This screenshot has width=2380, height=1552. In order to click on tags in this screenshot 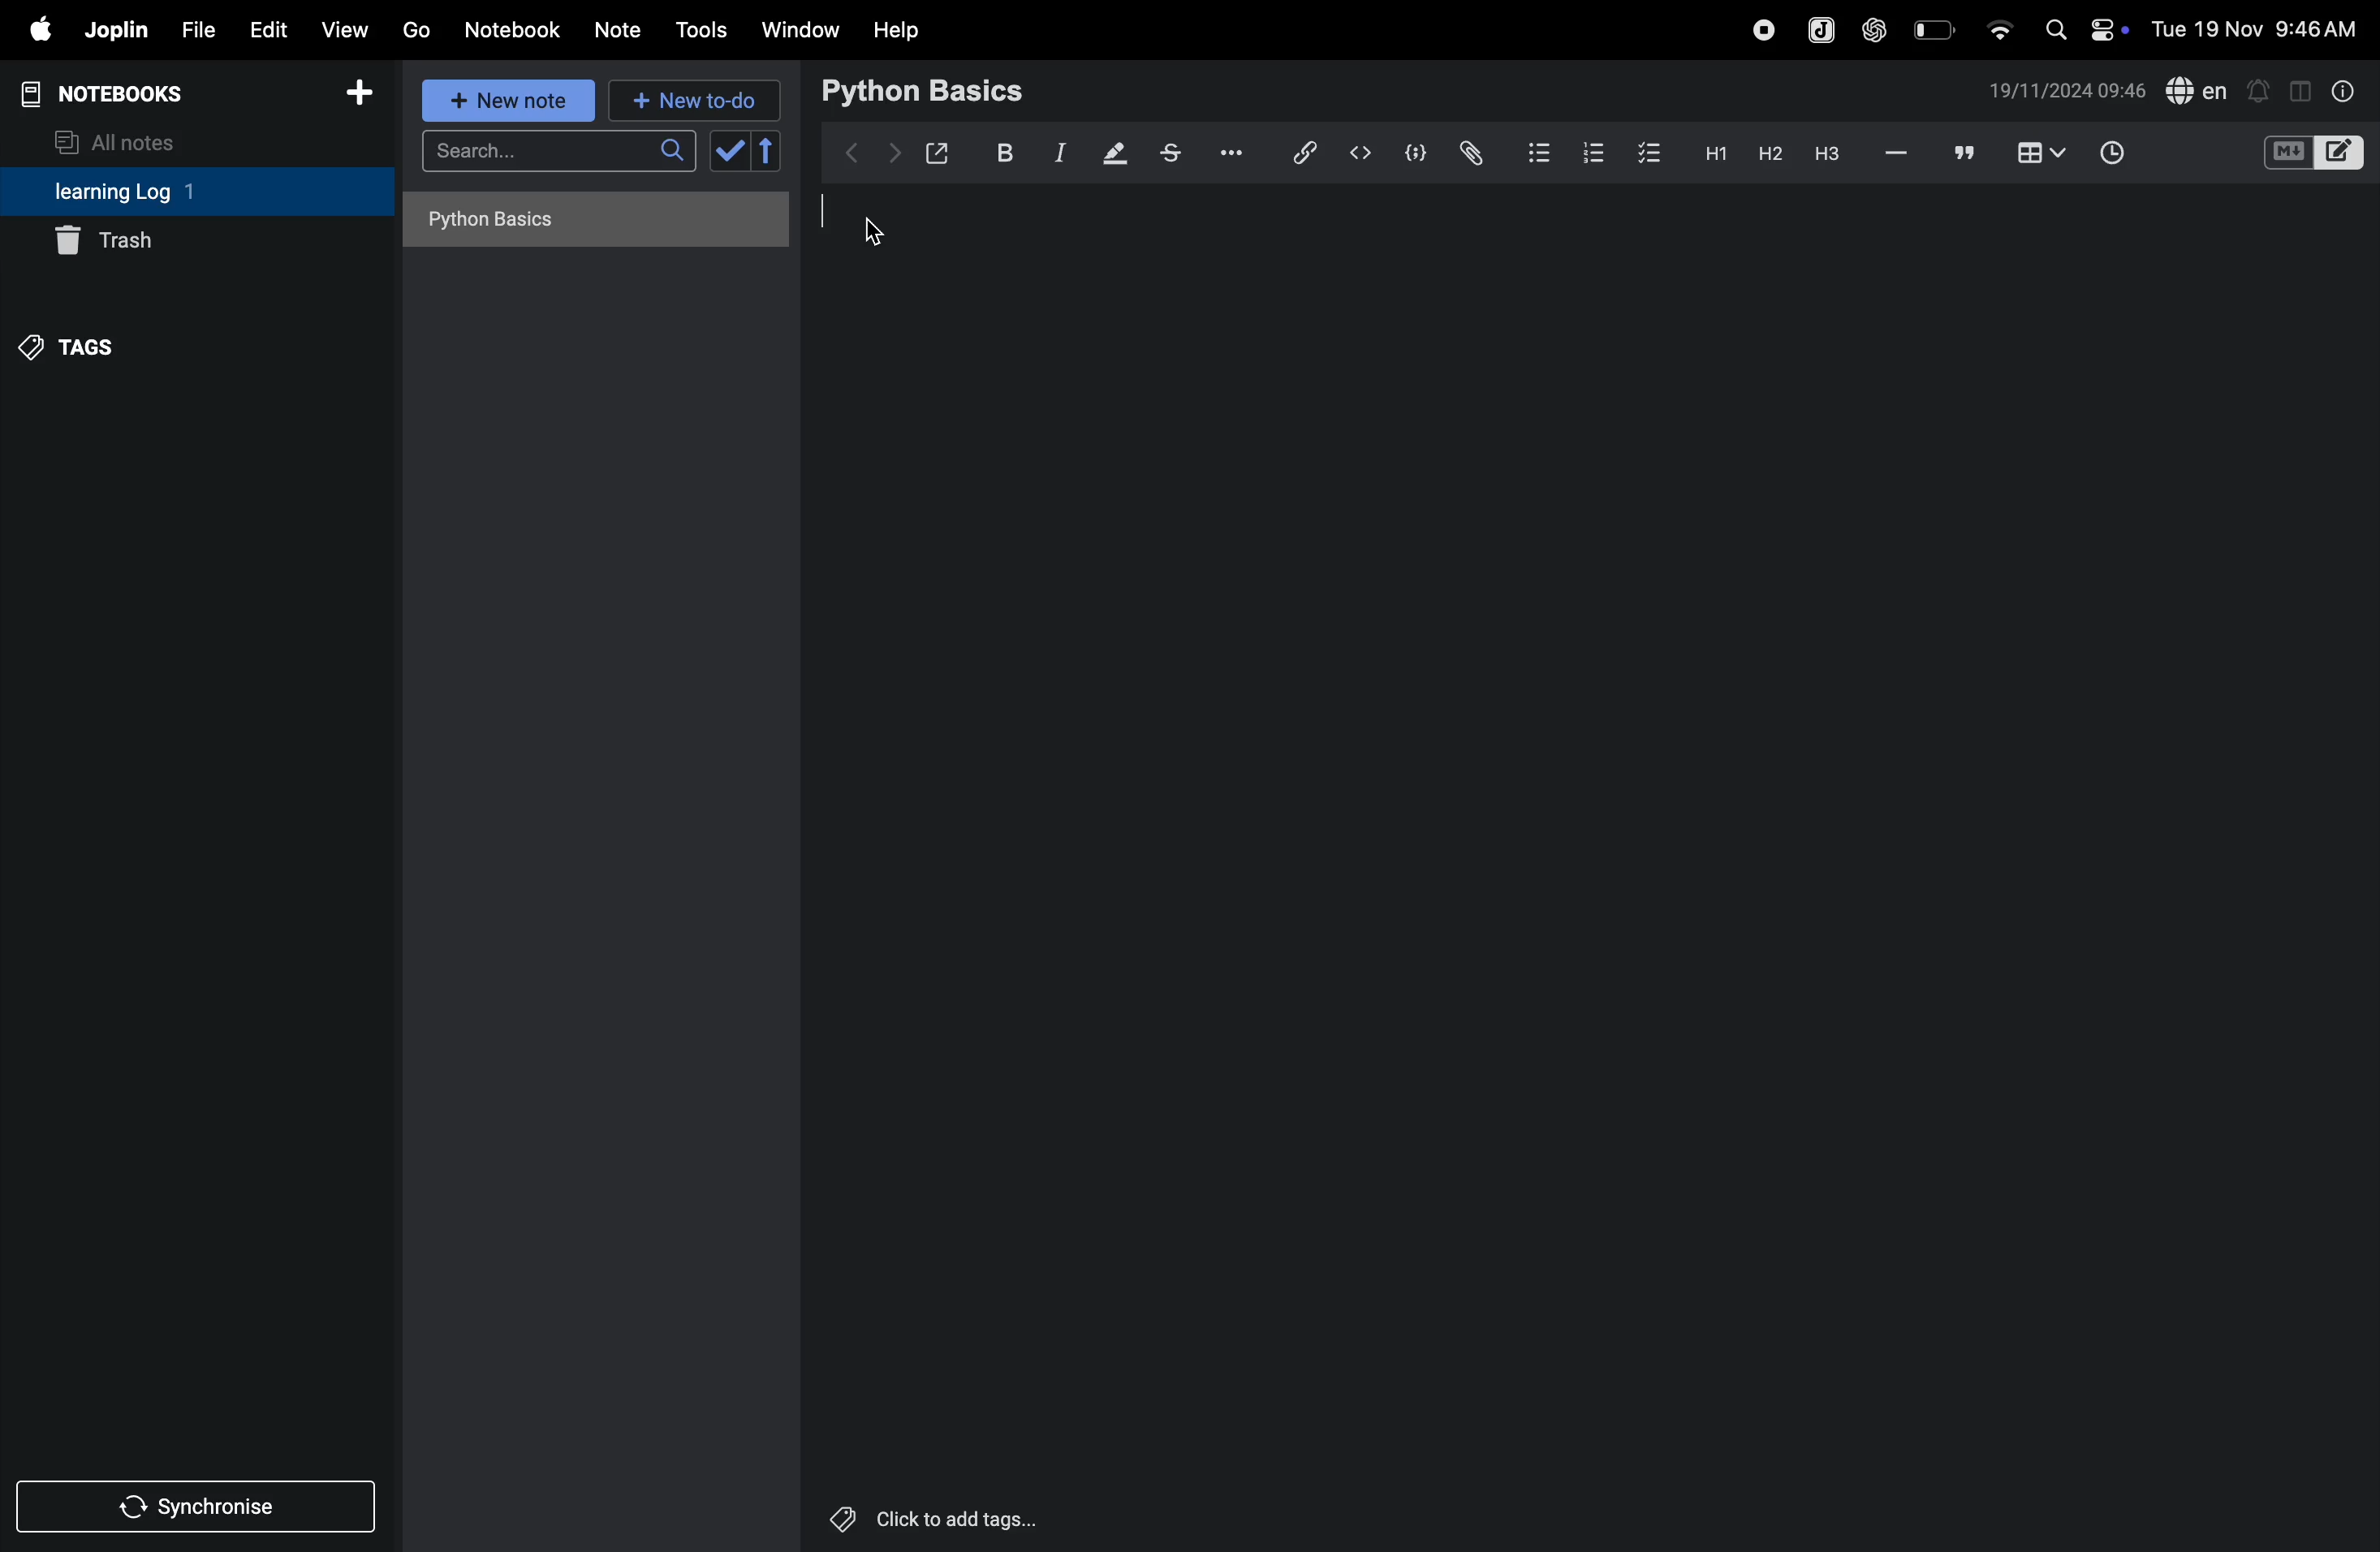, I will do `click(72, 344)`.